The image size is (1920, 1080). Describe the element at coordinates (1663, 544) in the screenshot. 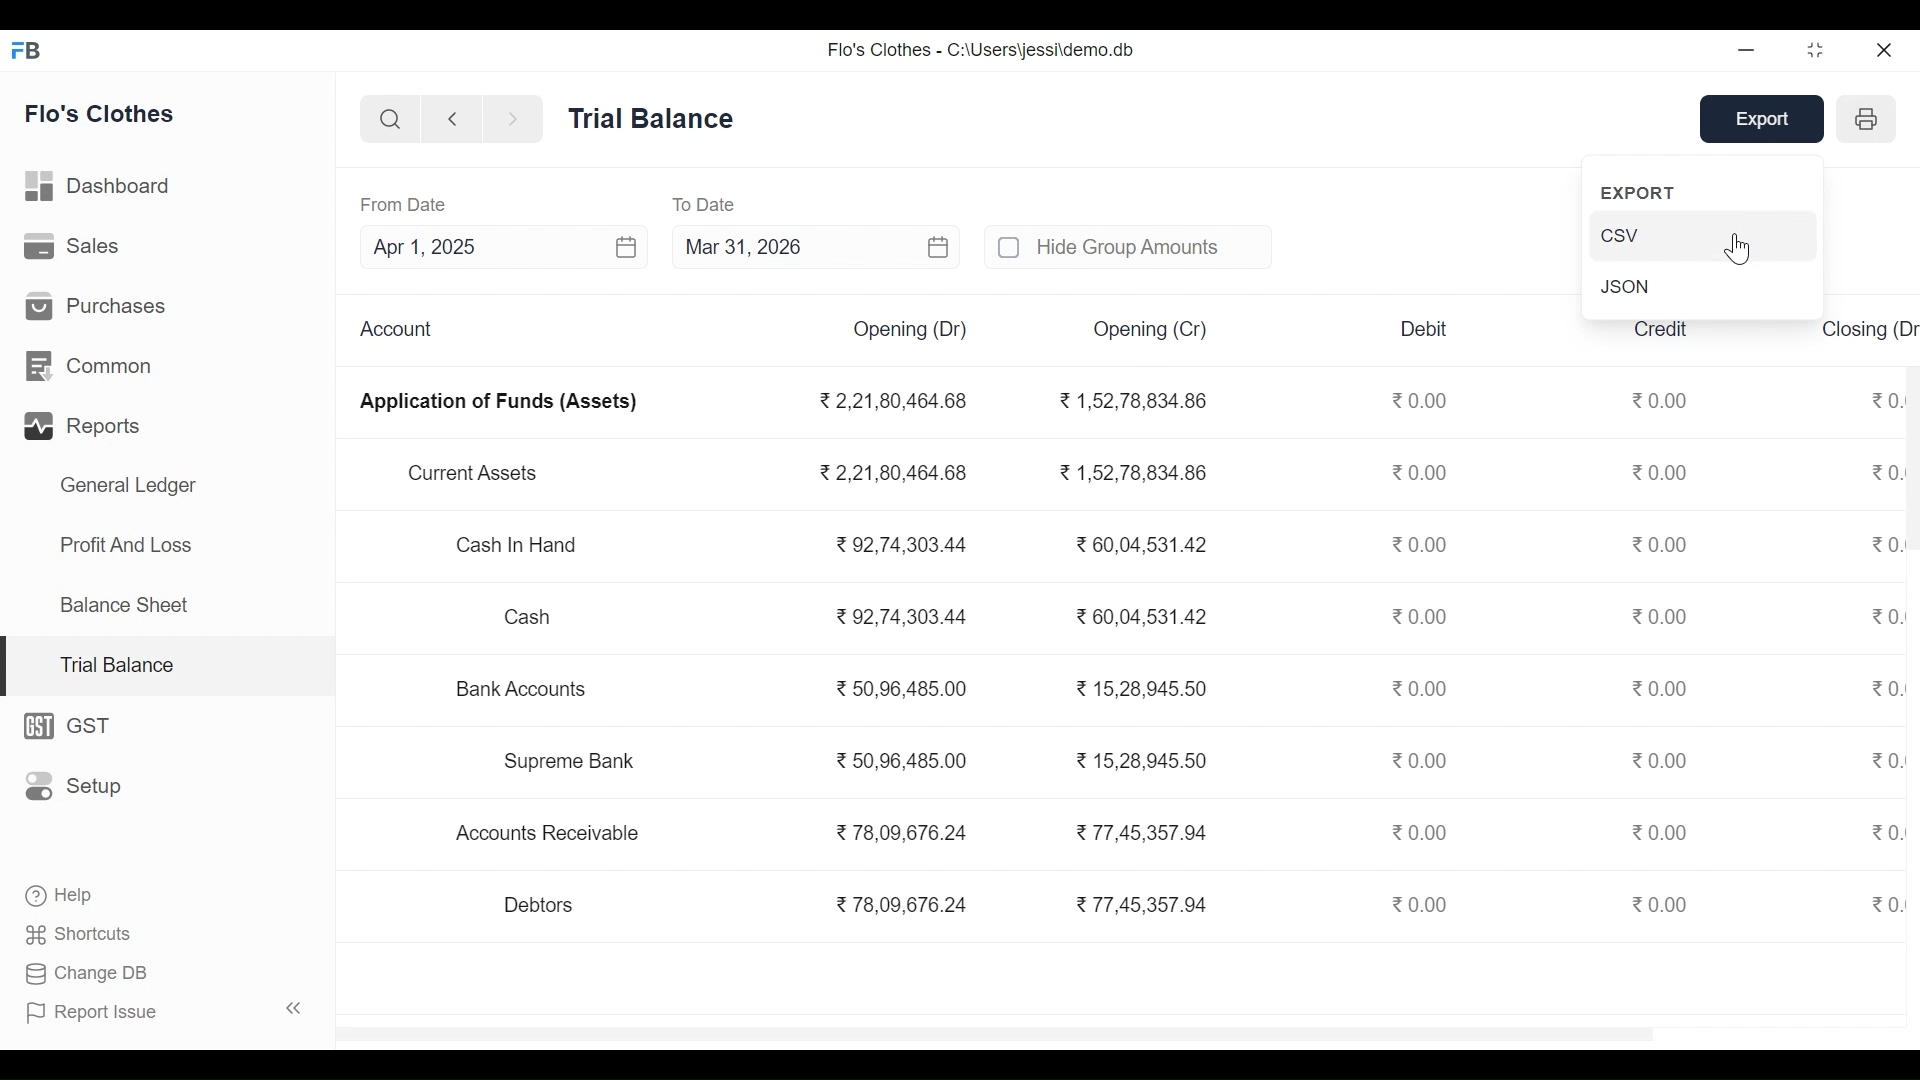

I see `0.00` at that location.